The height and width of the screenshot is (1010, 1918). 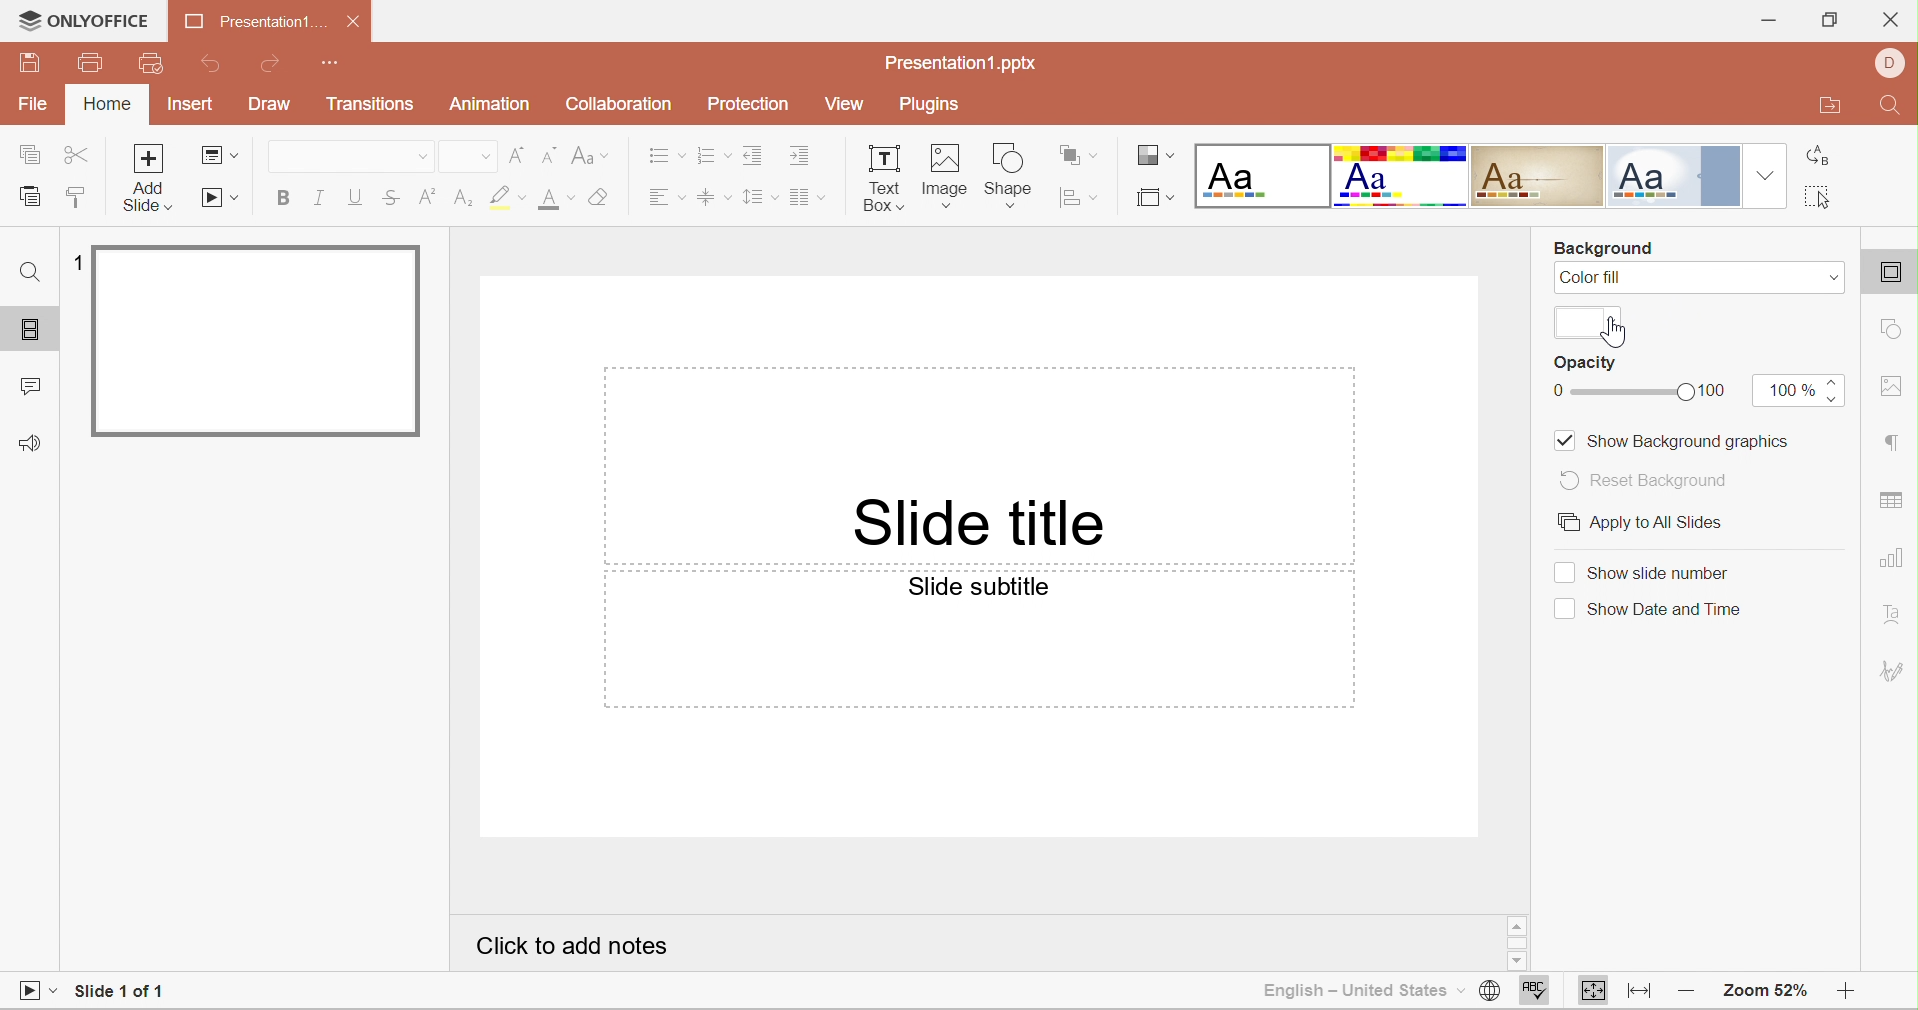 What do you see at coordinates (189, 105) in the screenshot?
I see `Insert` at bounding box center [189, 105].